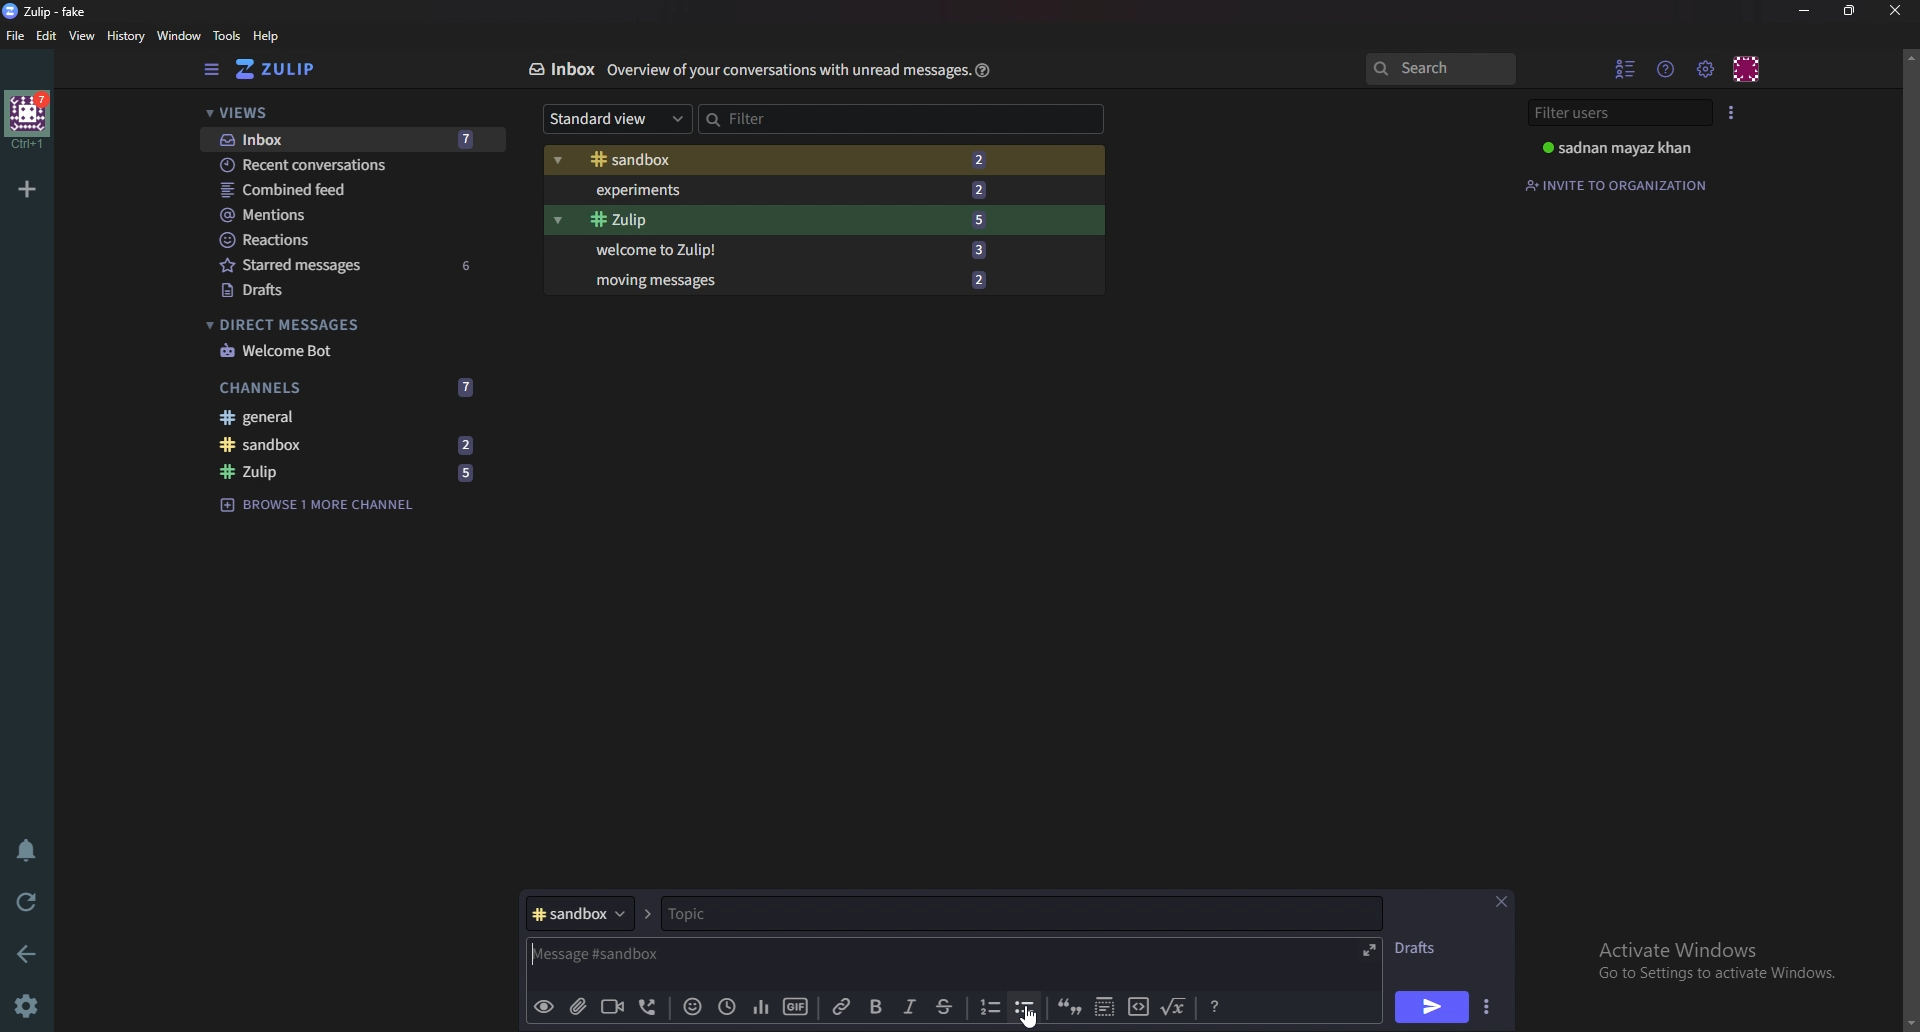  I want to click on Standard view, so click(618, 117).